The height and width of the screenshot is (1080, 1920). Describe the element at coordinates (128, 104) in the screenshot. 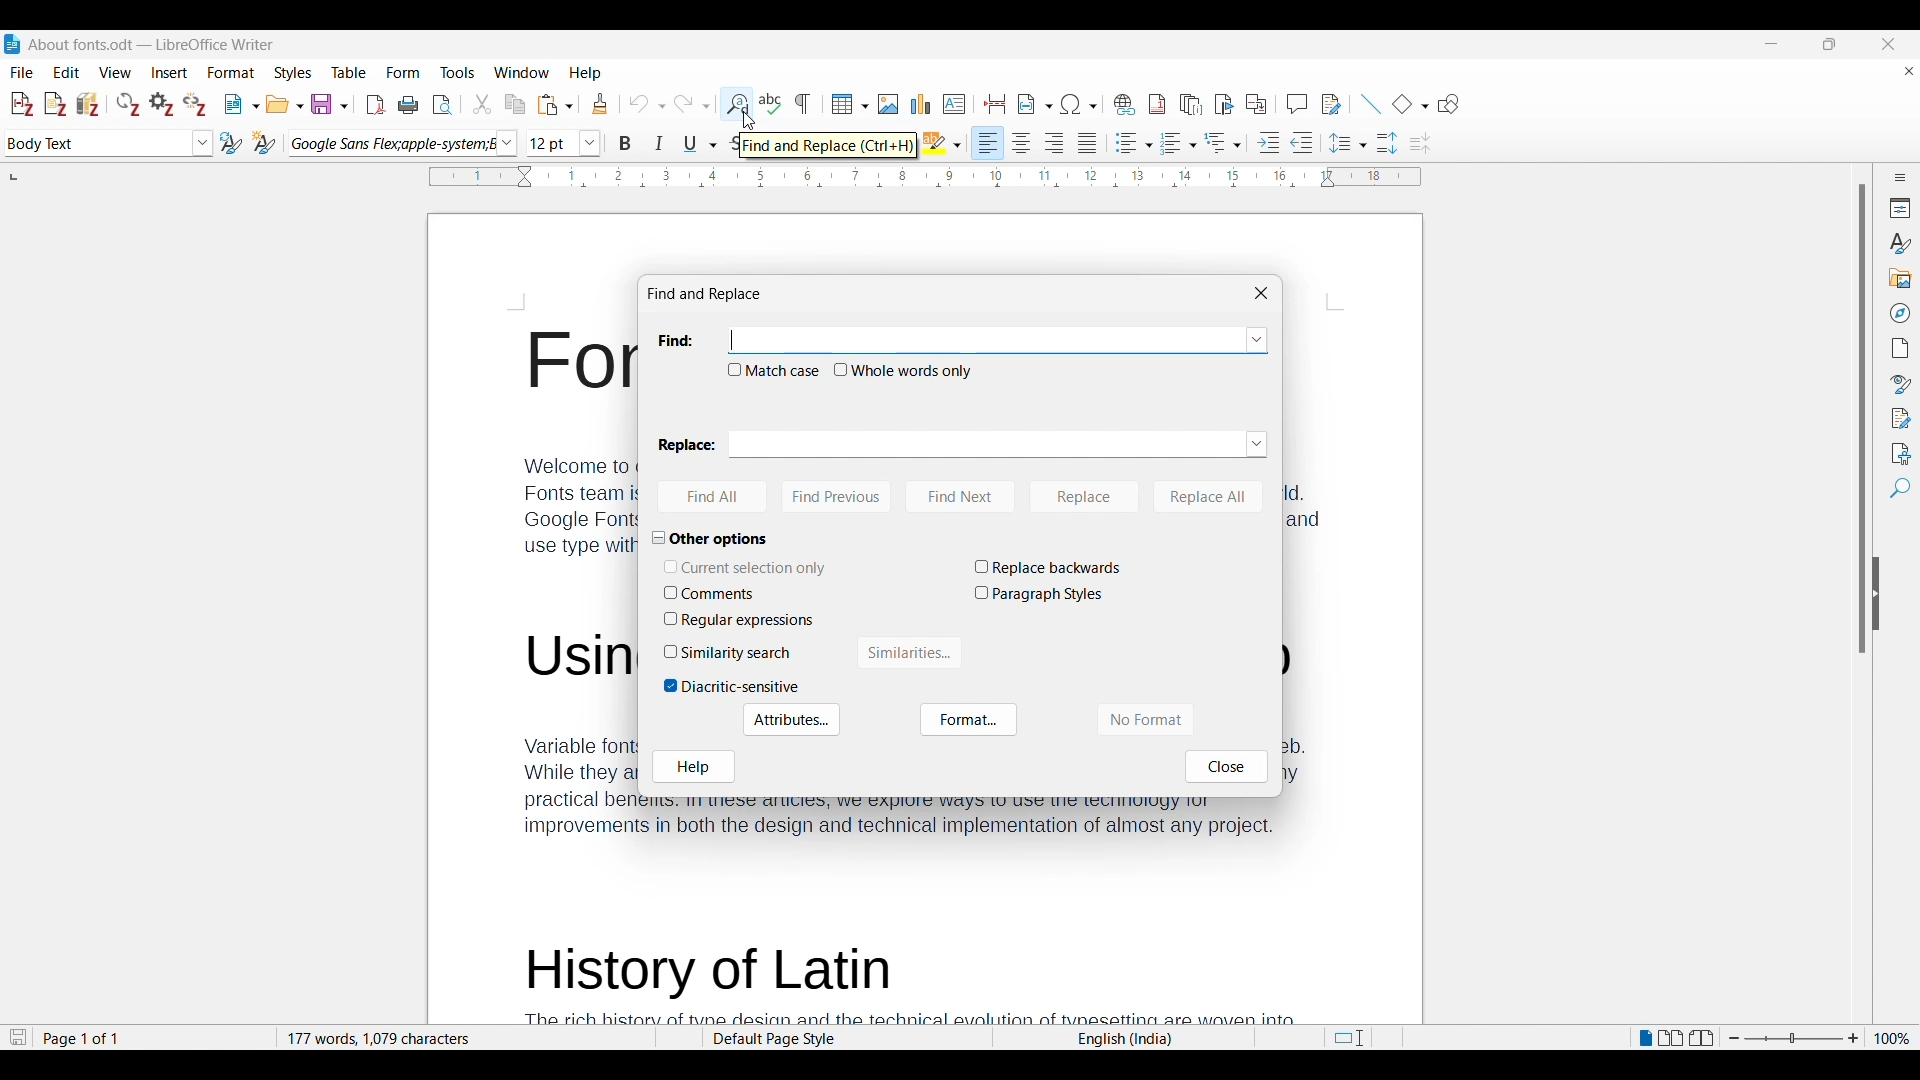

I see `Refresh` at that location.